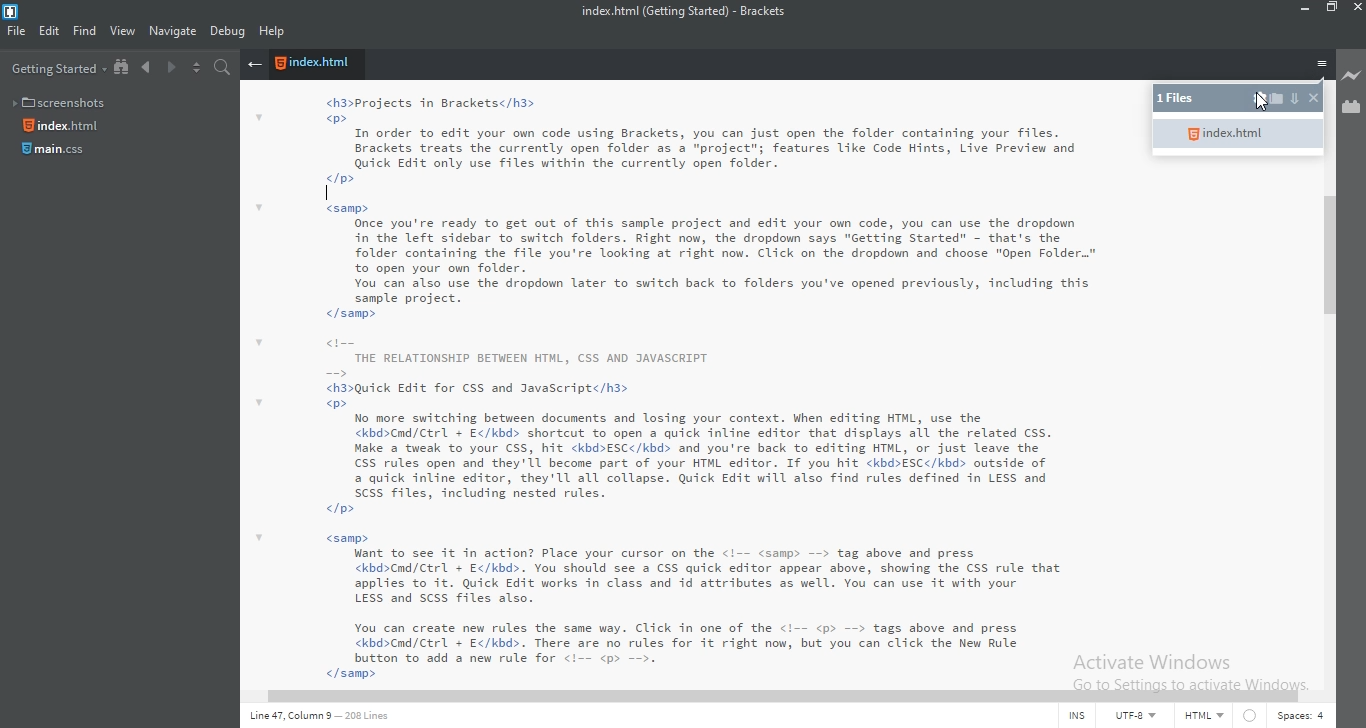 The image size is (1366, 728). Describe the element at coordinates (1259, 100) in the screenshot. I see `settings` at that location.